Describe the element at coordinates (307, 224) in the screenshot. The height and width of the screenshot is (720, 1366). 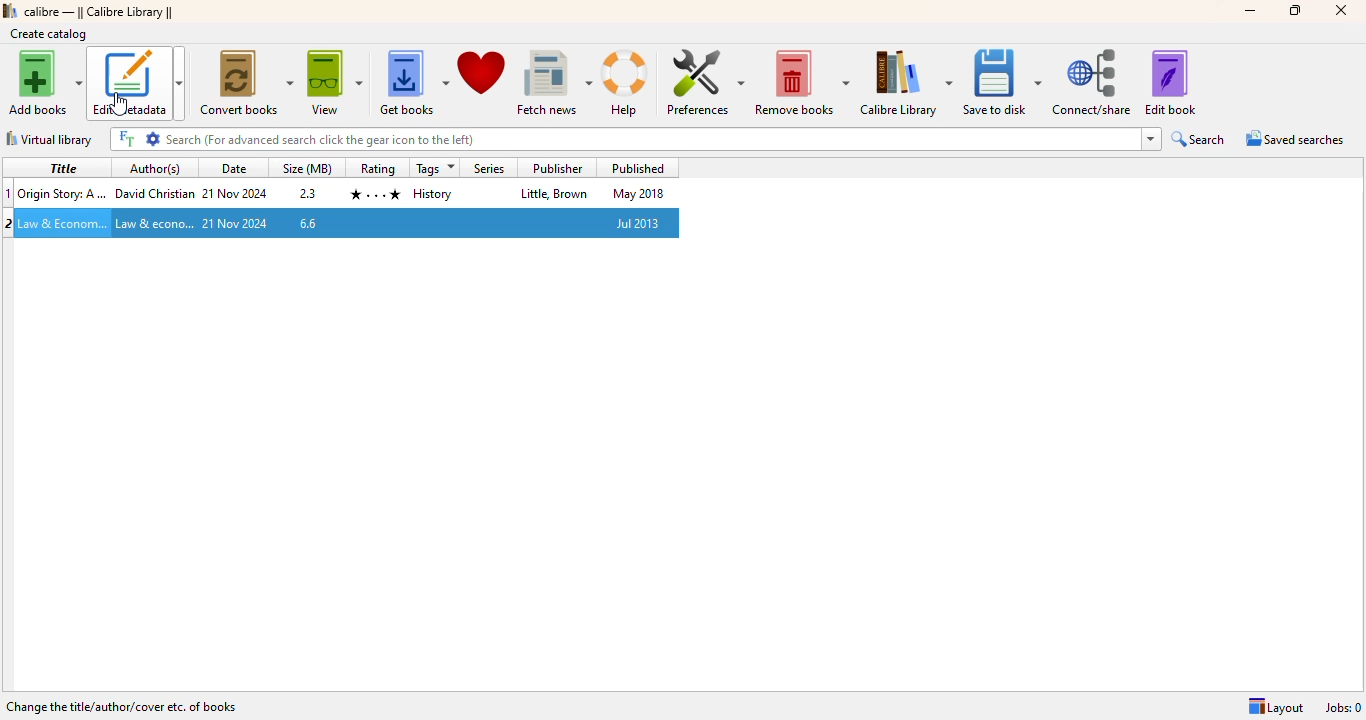
I see `6.6 mbs` at that location.